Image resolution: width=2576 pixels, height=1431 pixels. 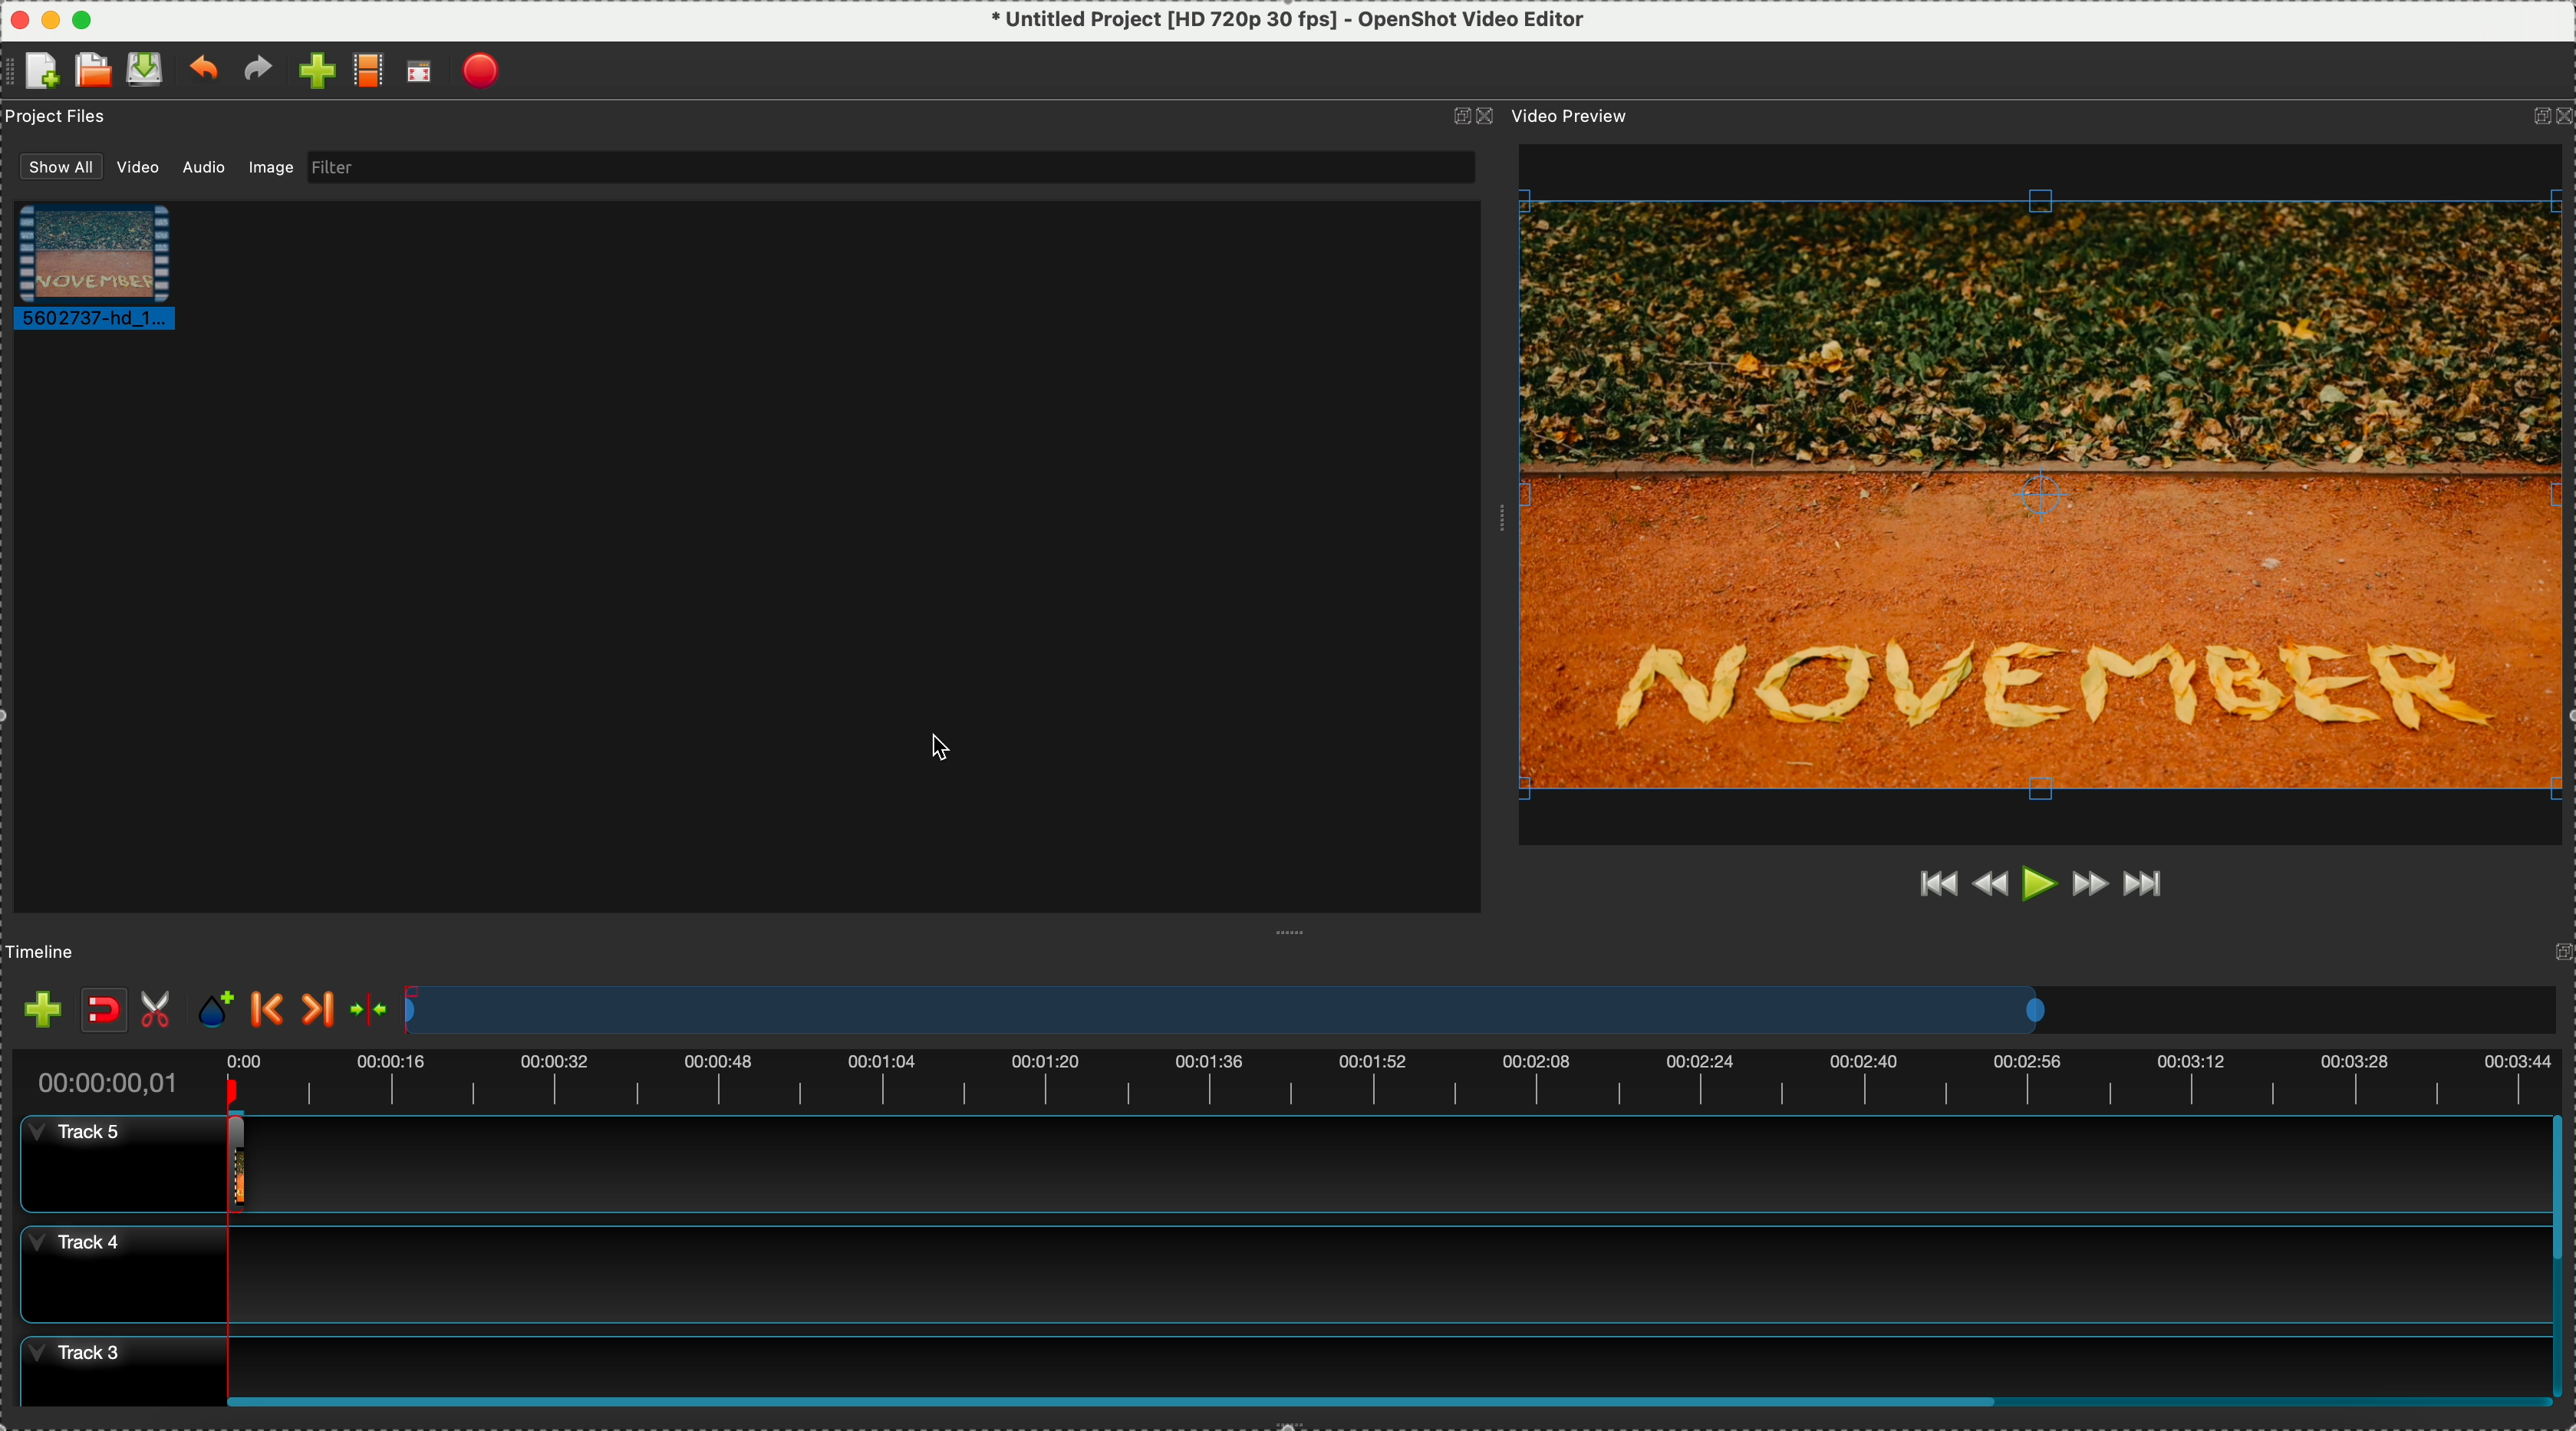 What do you see at coordinates (2090, 889) in the screenshot?
I see `fast forward` at bounding box center [2090, 889].